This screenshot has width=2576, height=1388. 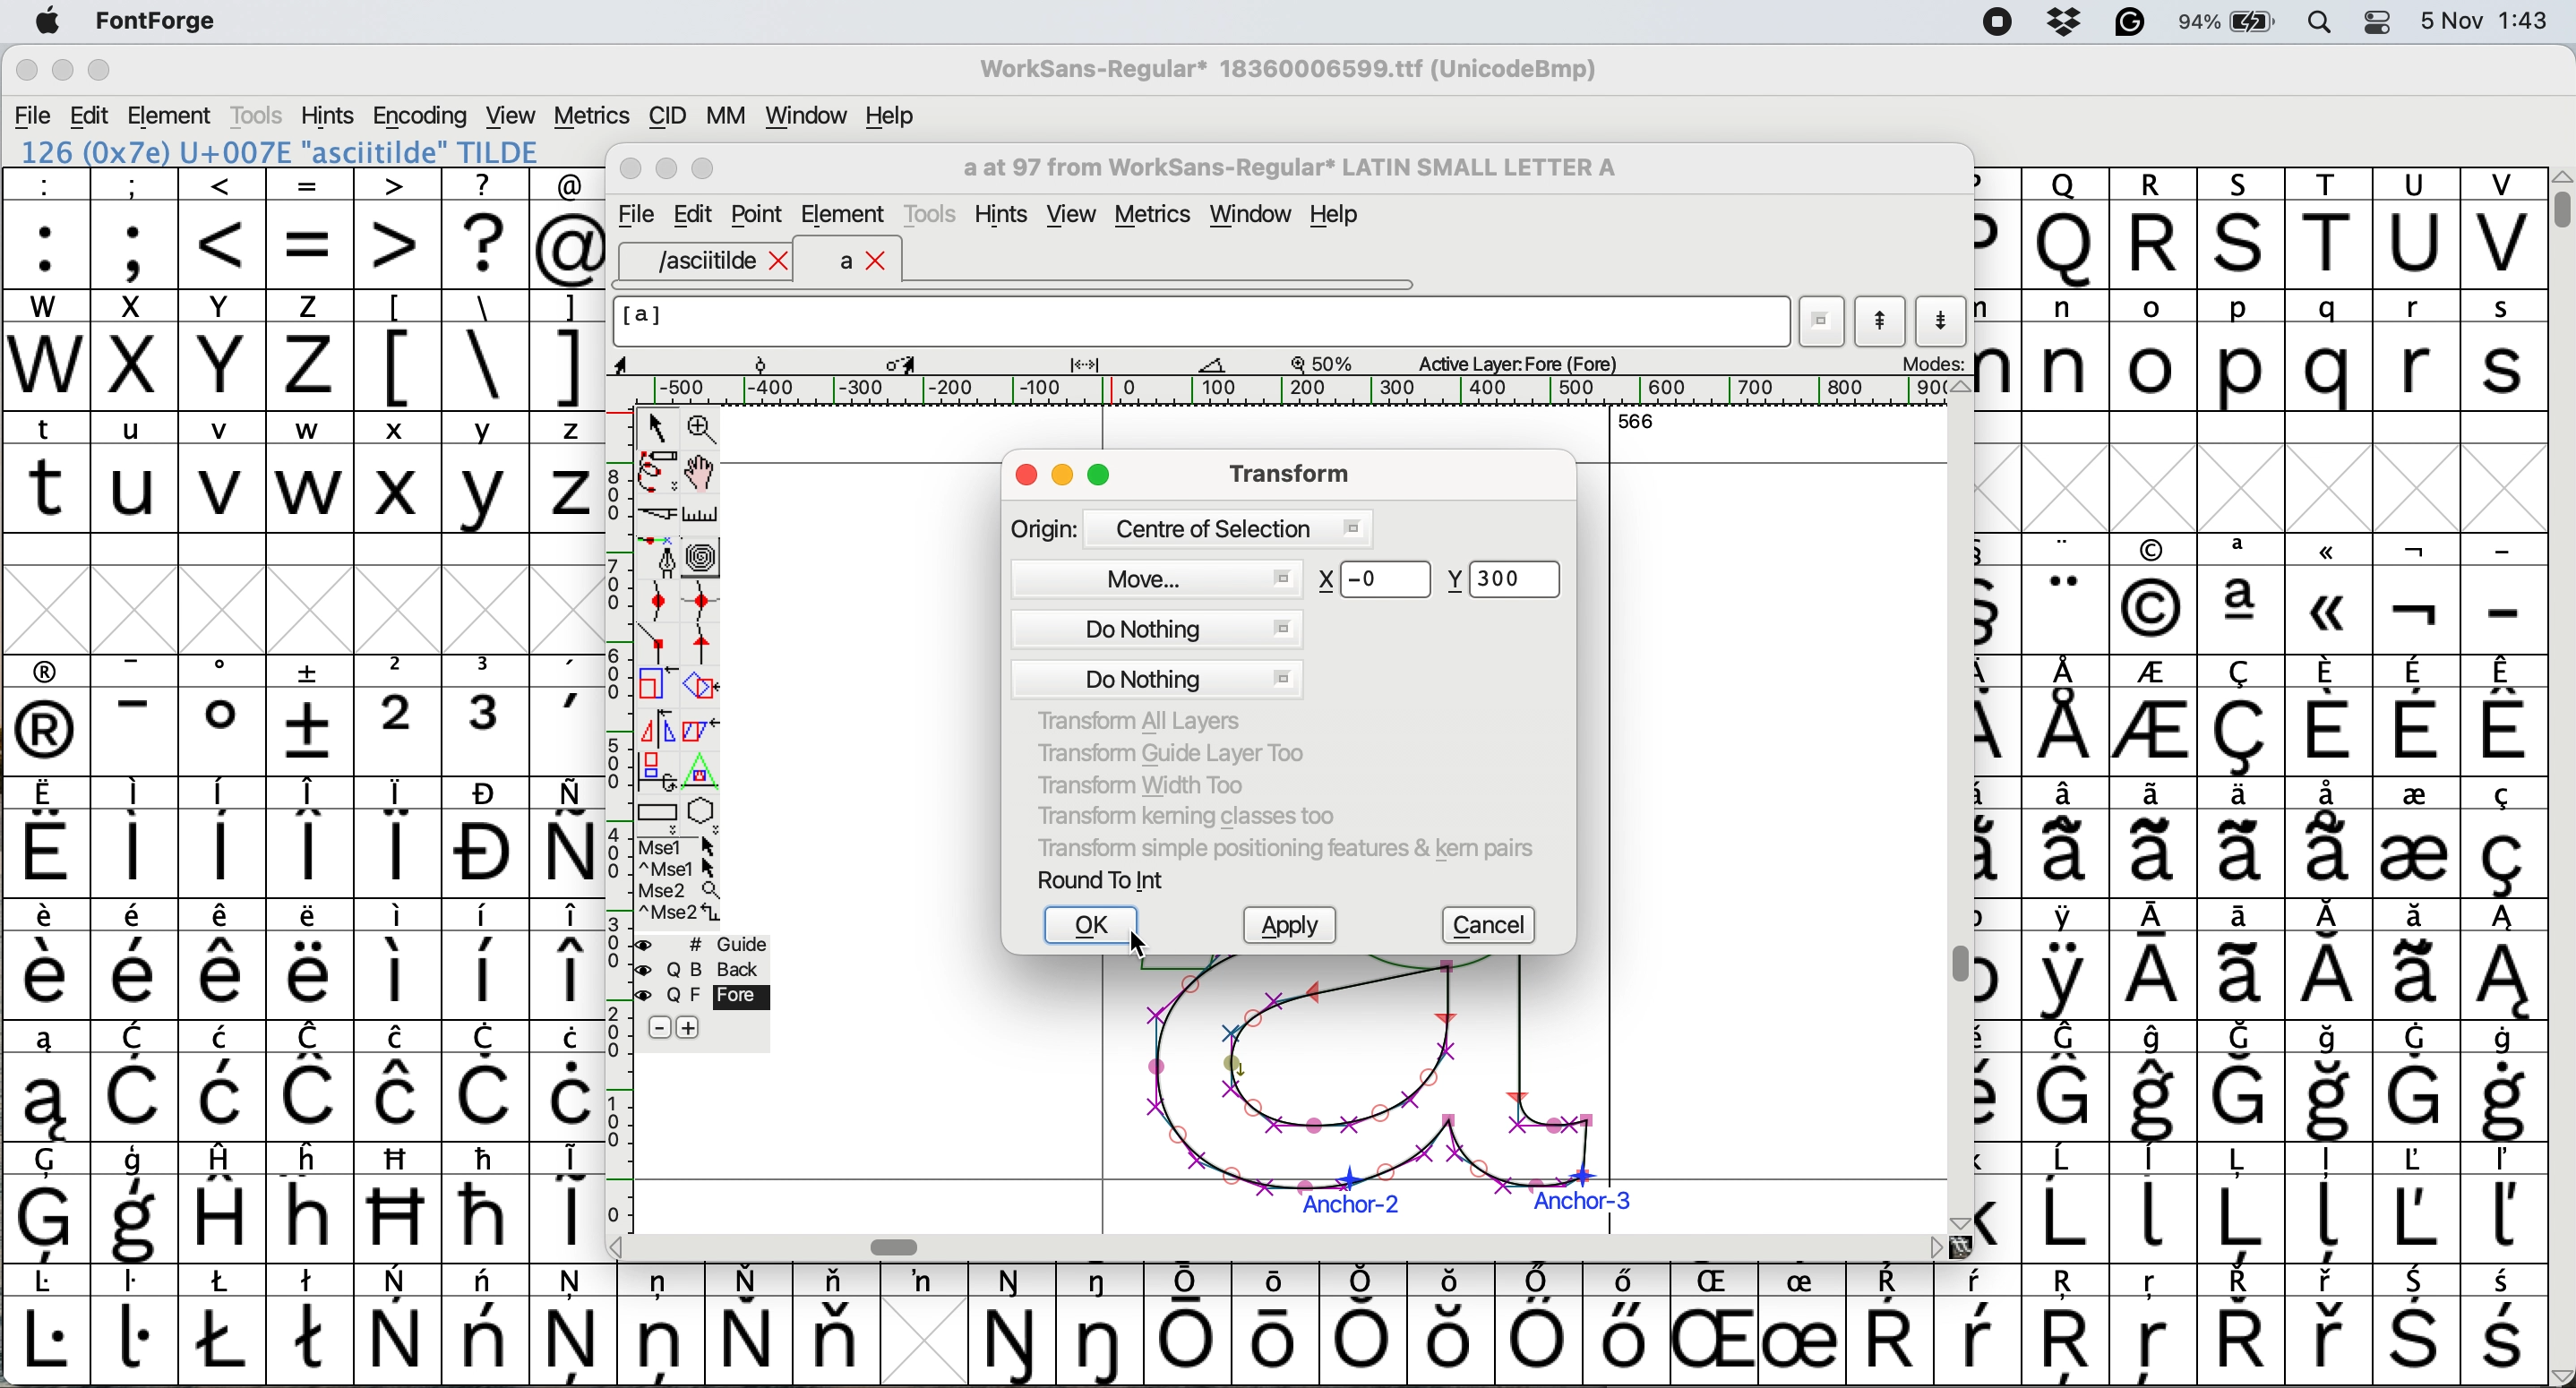 I want to click on symbol, so click(x=2417, y=1080).